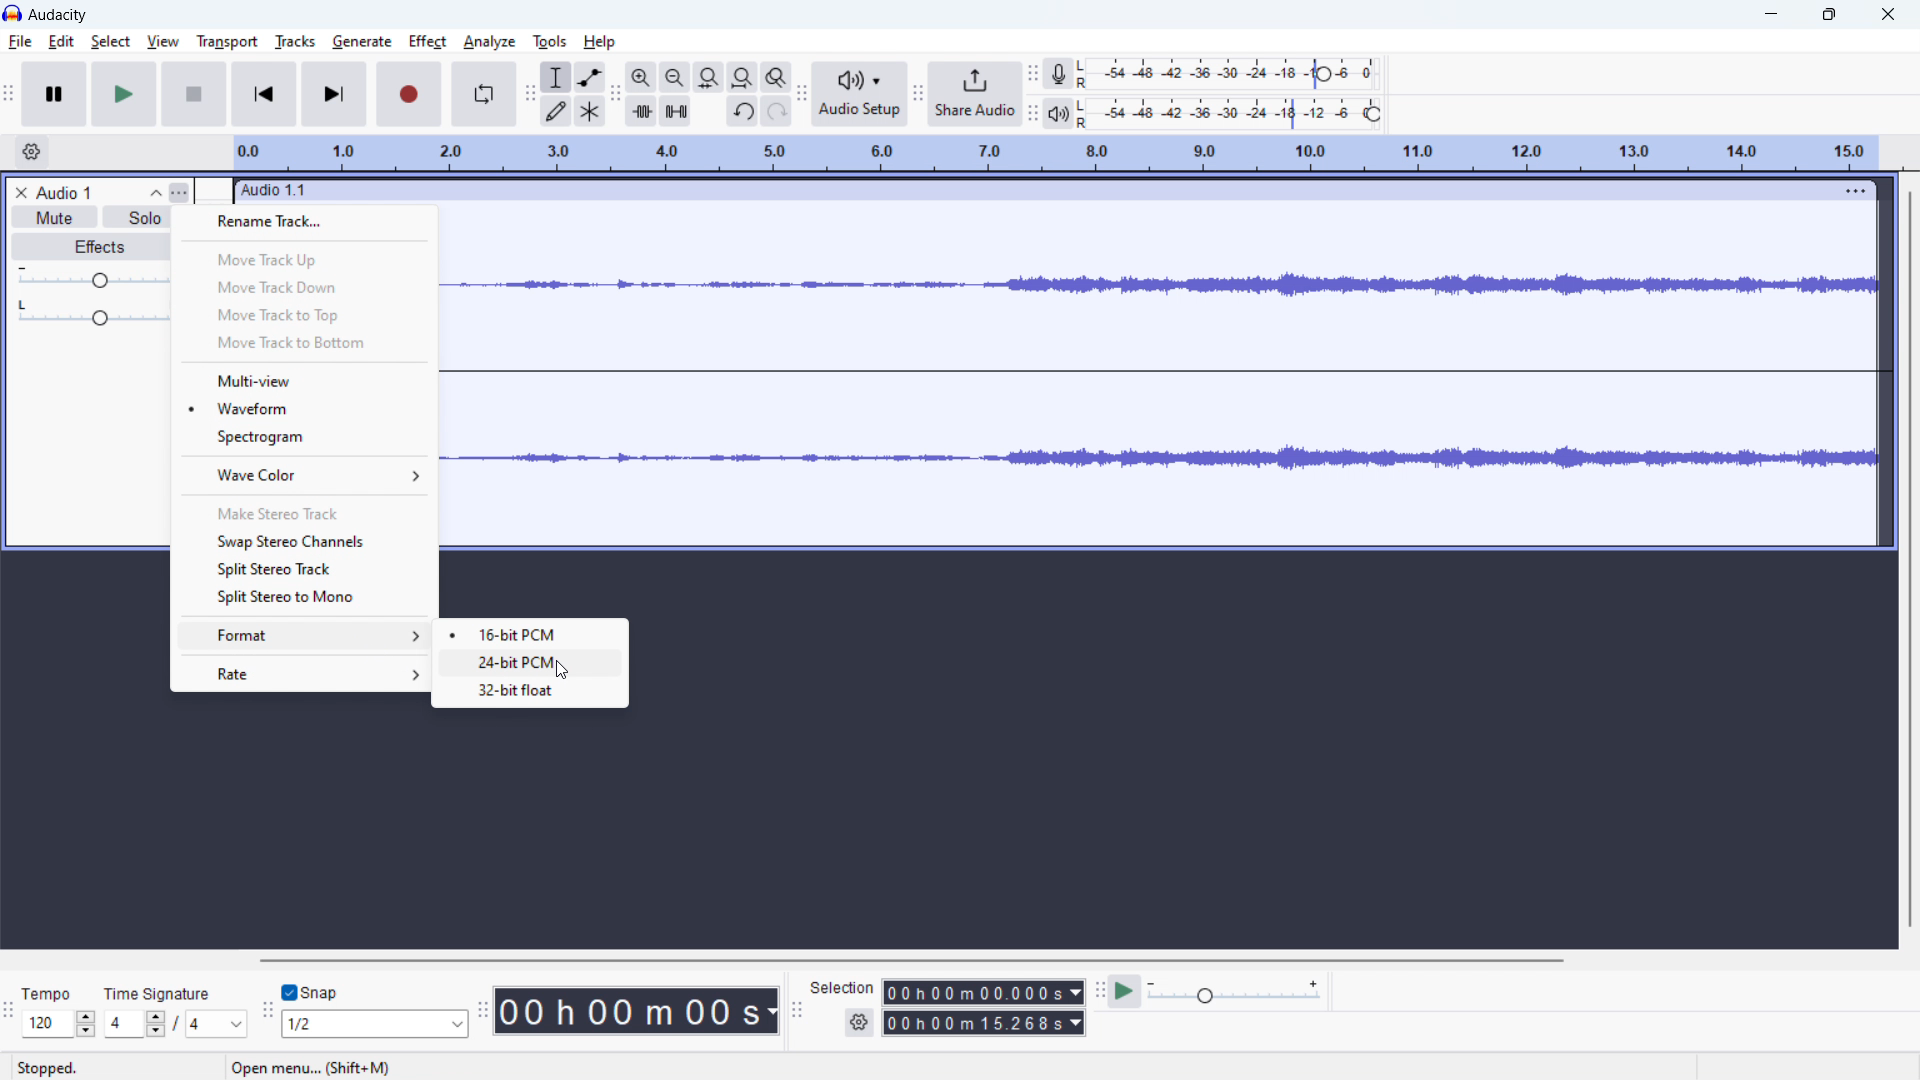 This screenshot has width=1920, height=1080. What do you see at coordinates (304, 287) in the screenshot?
I see `move track down` at bounding box center [304, 287].